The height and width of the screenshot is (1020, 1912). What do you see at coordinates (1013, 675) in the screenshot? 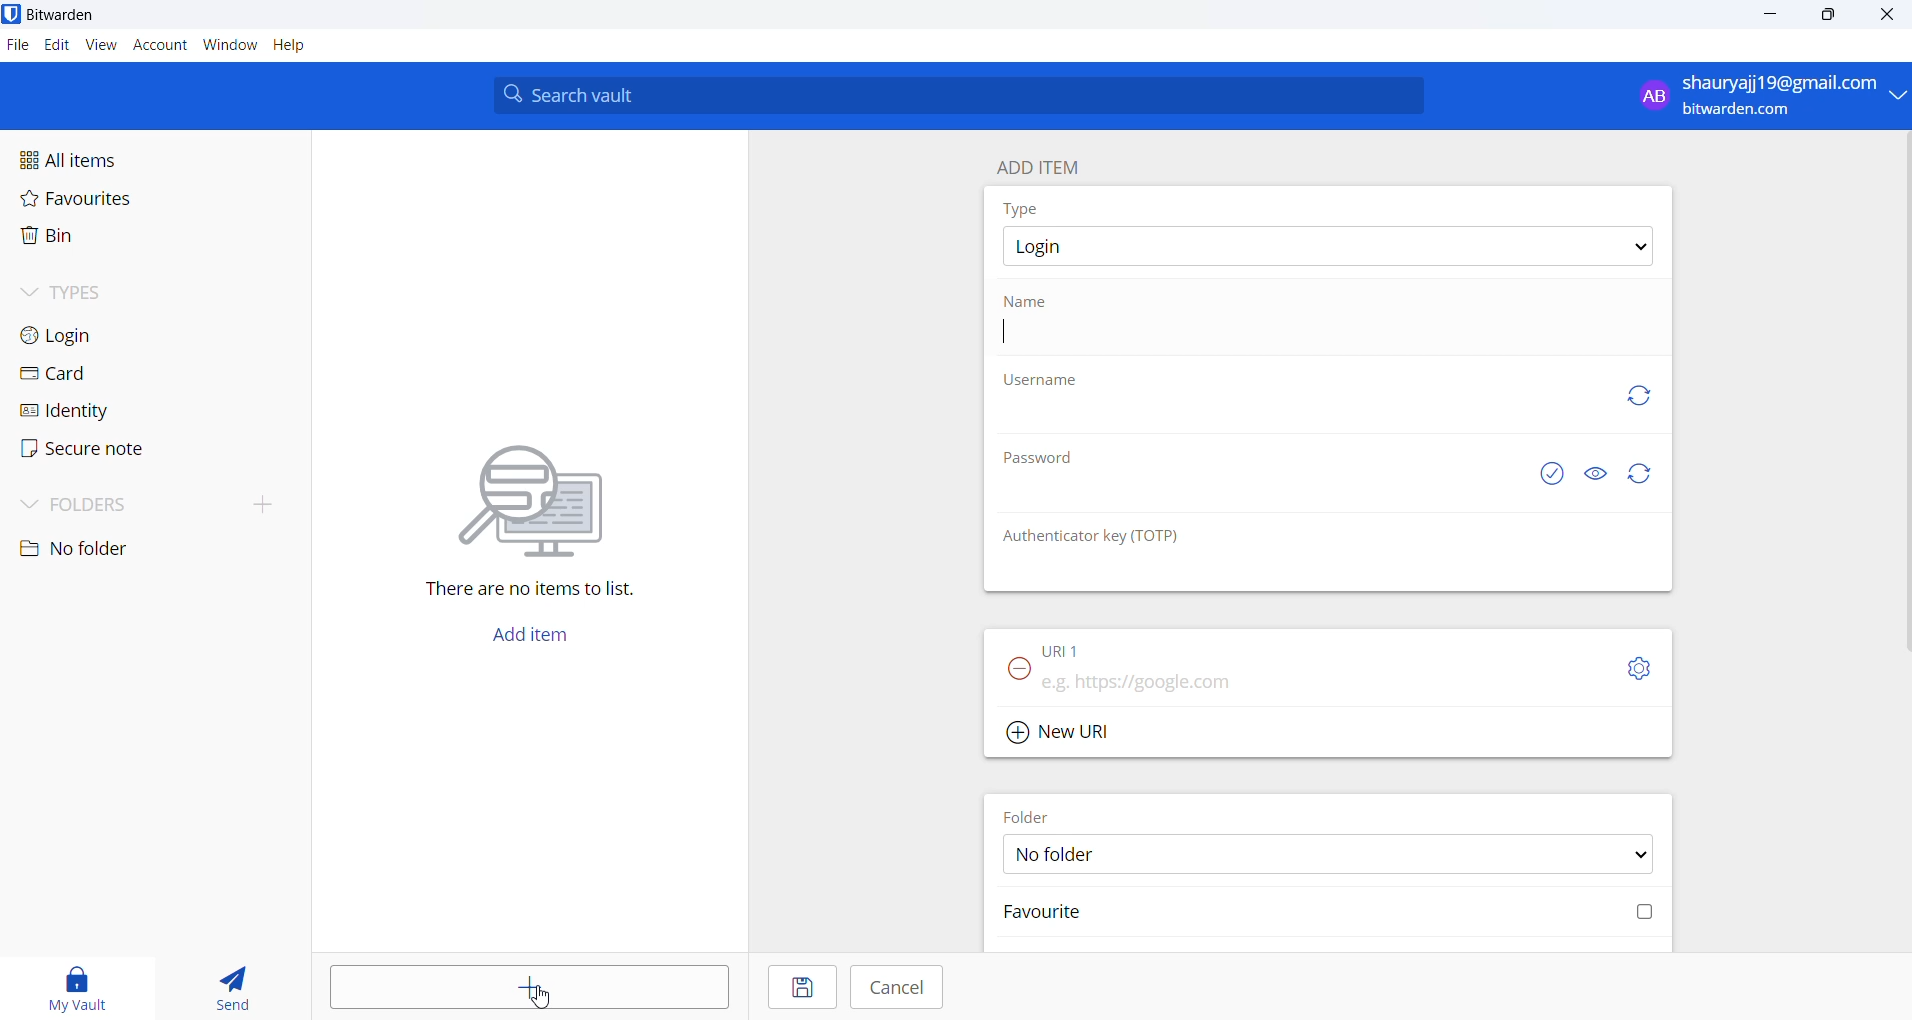
I see `Remove URL` at bounding box center [1013, 675].